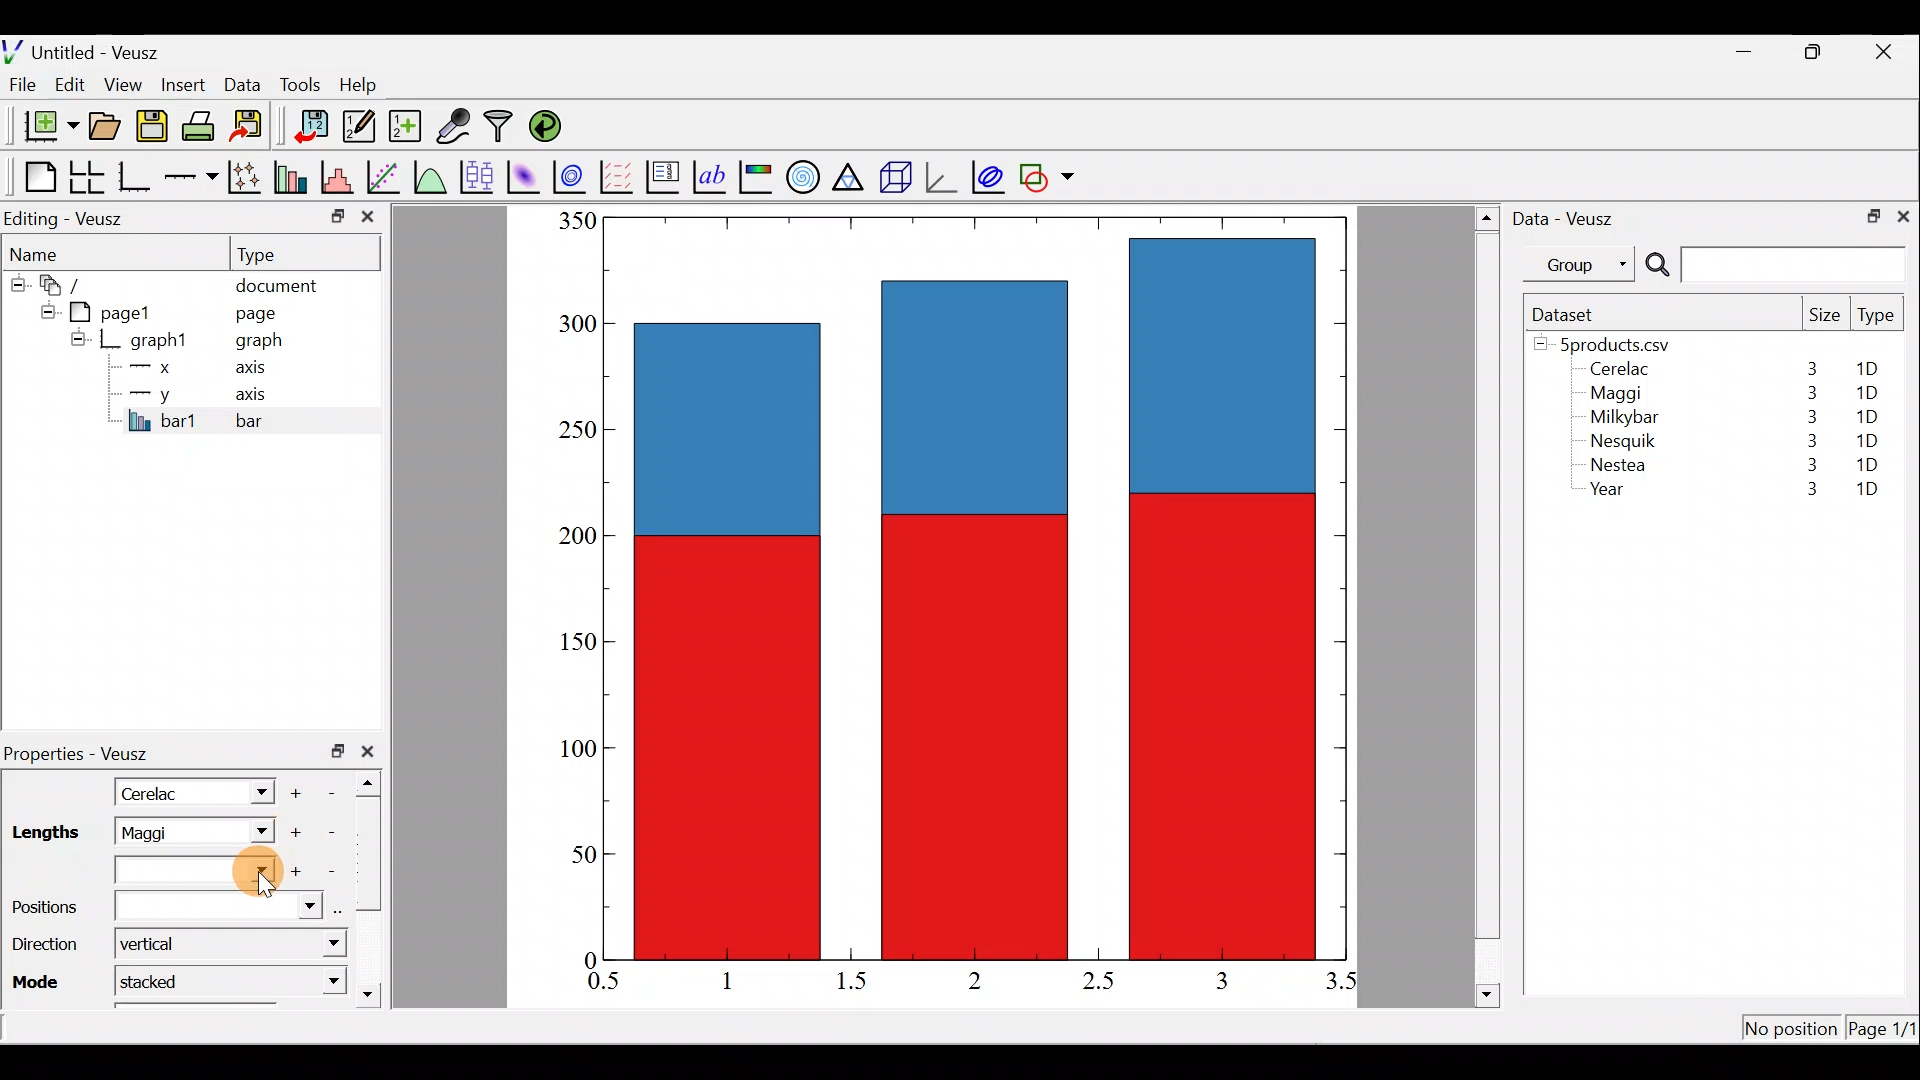 The image size is (1920, 1080). What do you see at coordinates (136, 177) in the screenshot?
I see `Base graph` at bounding box center [136, 177].